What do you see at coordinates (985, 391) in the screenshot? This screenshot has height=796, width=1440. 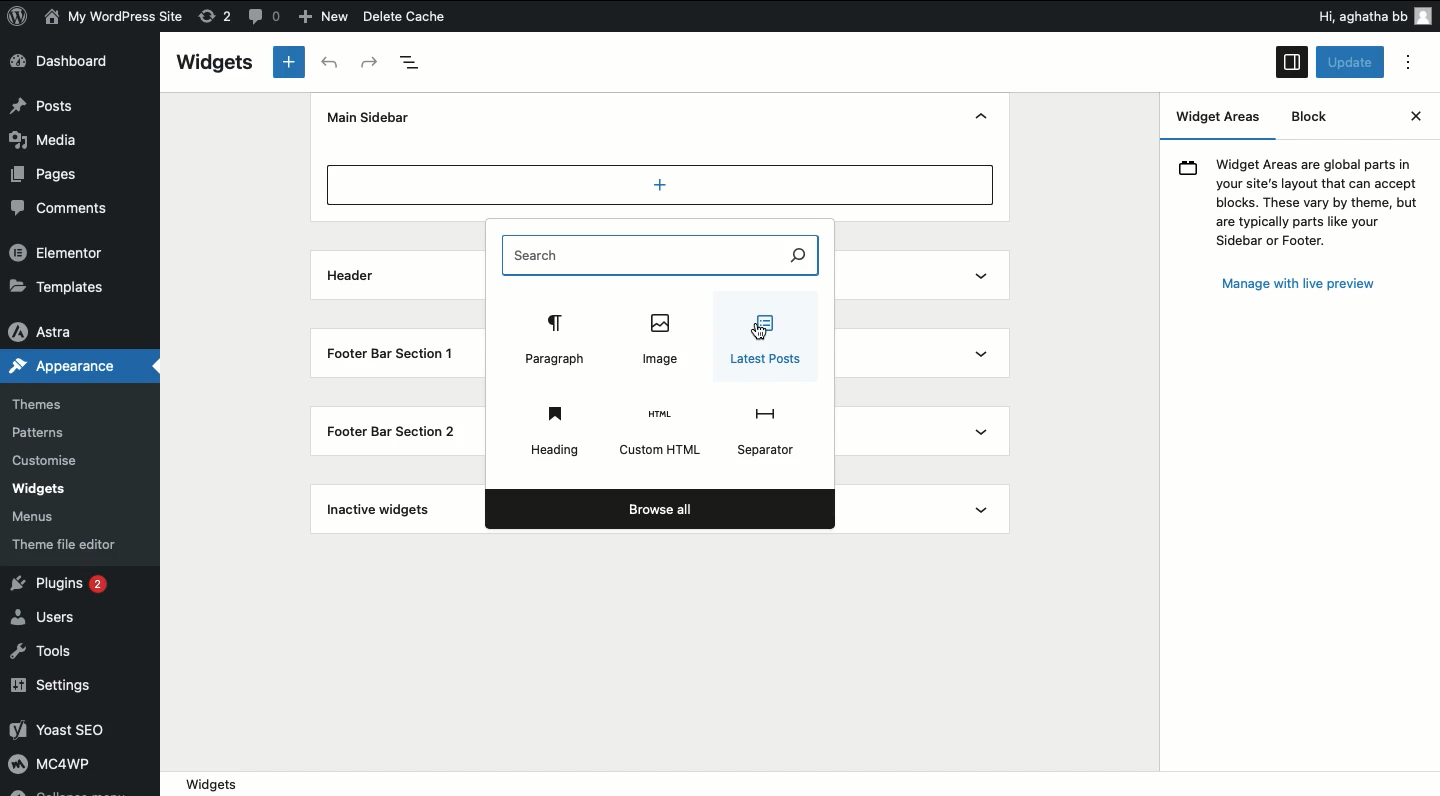 I see `Show` at bounding box center [985, 391].